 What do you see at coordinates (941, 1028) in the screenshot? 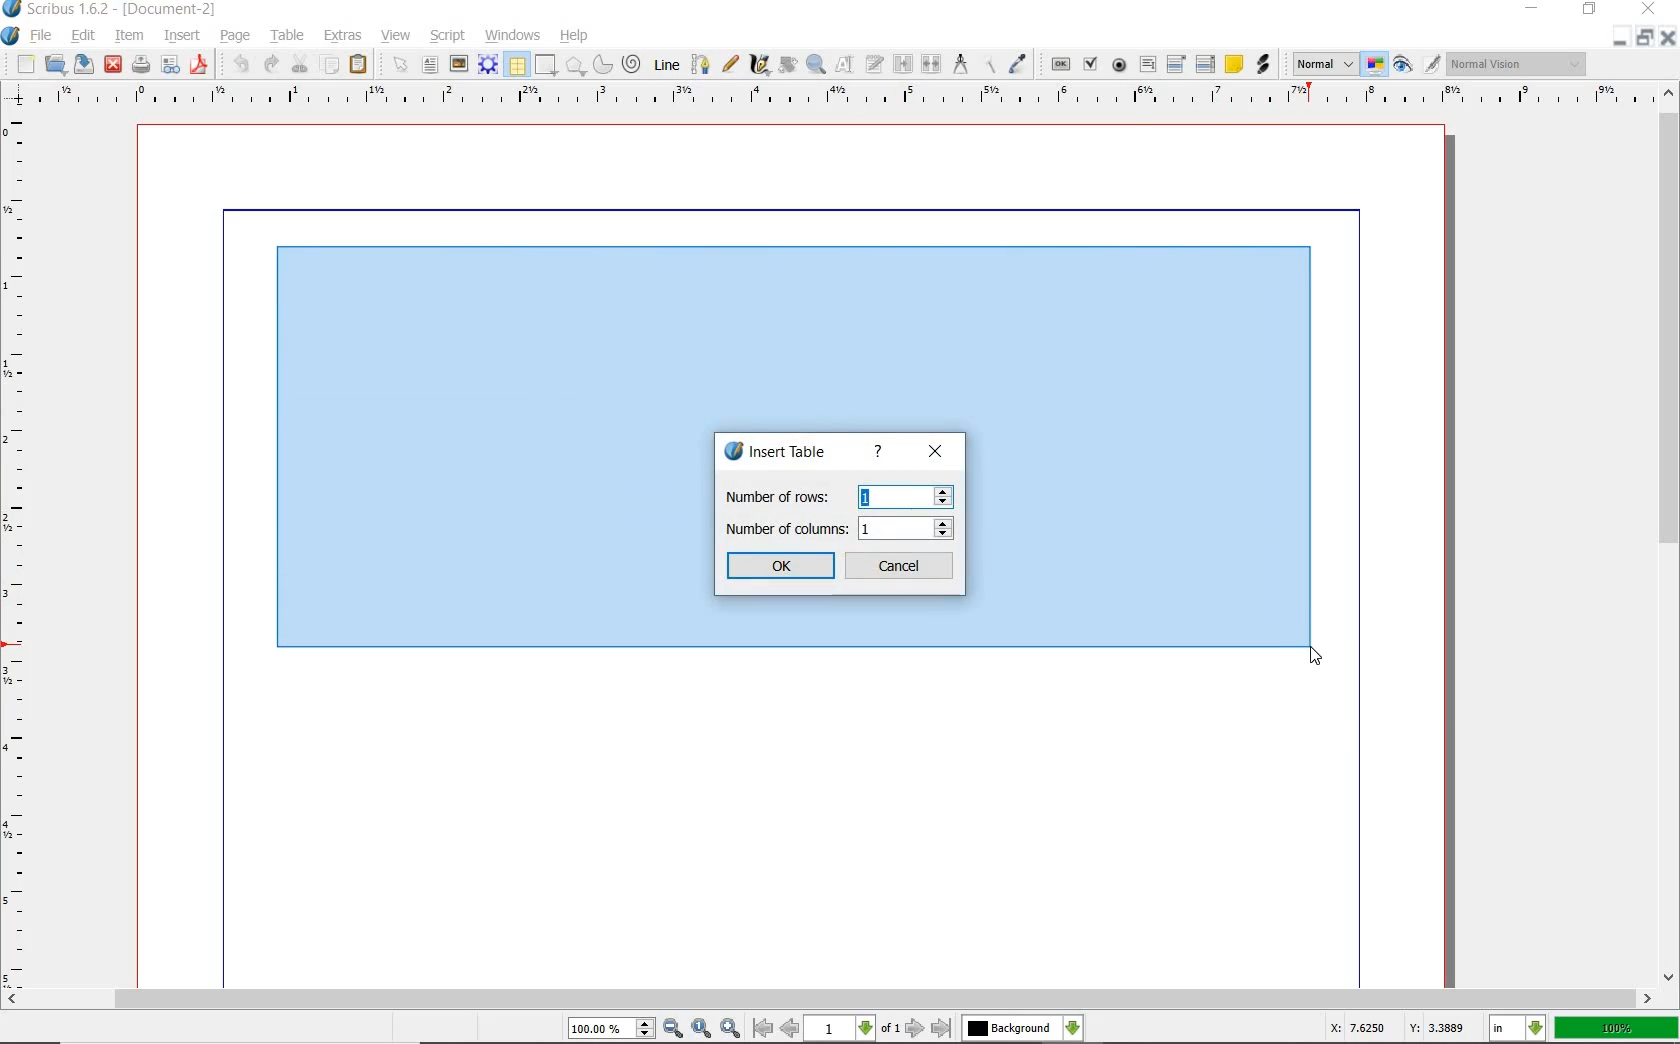
I see `go to last page` at bounding box center [941, 1028].